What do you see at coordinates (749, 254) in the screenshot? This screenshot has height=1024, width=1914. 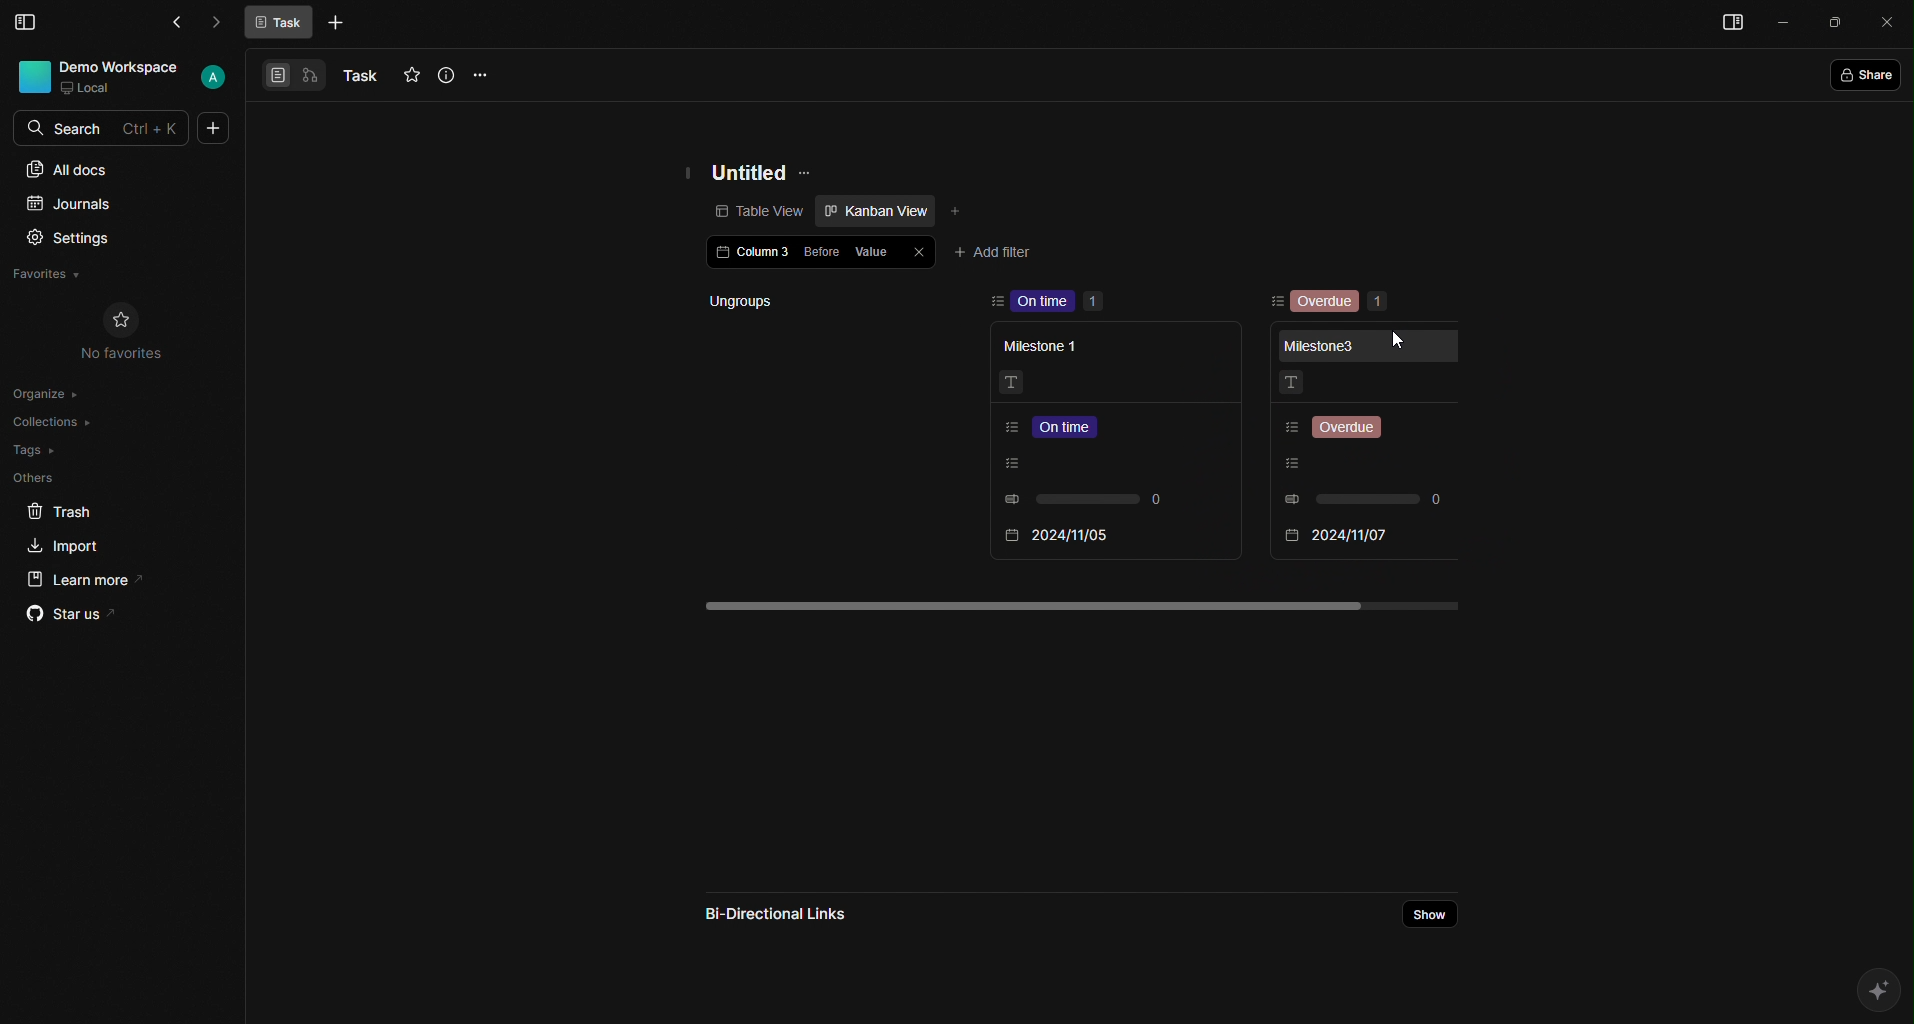 I see `Column 3` at bounding box center [749, 254].